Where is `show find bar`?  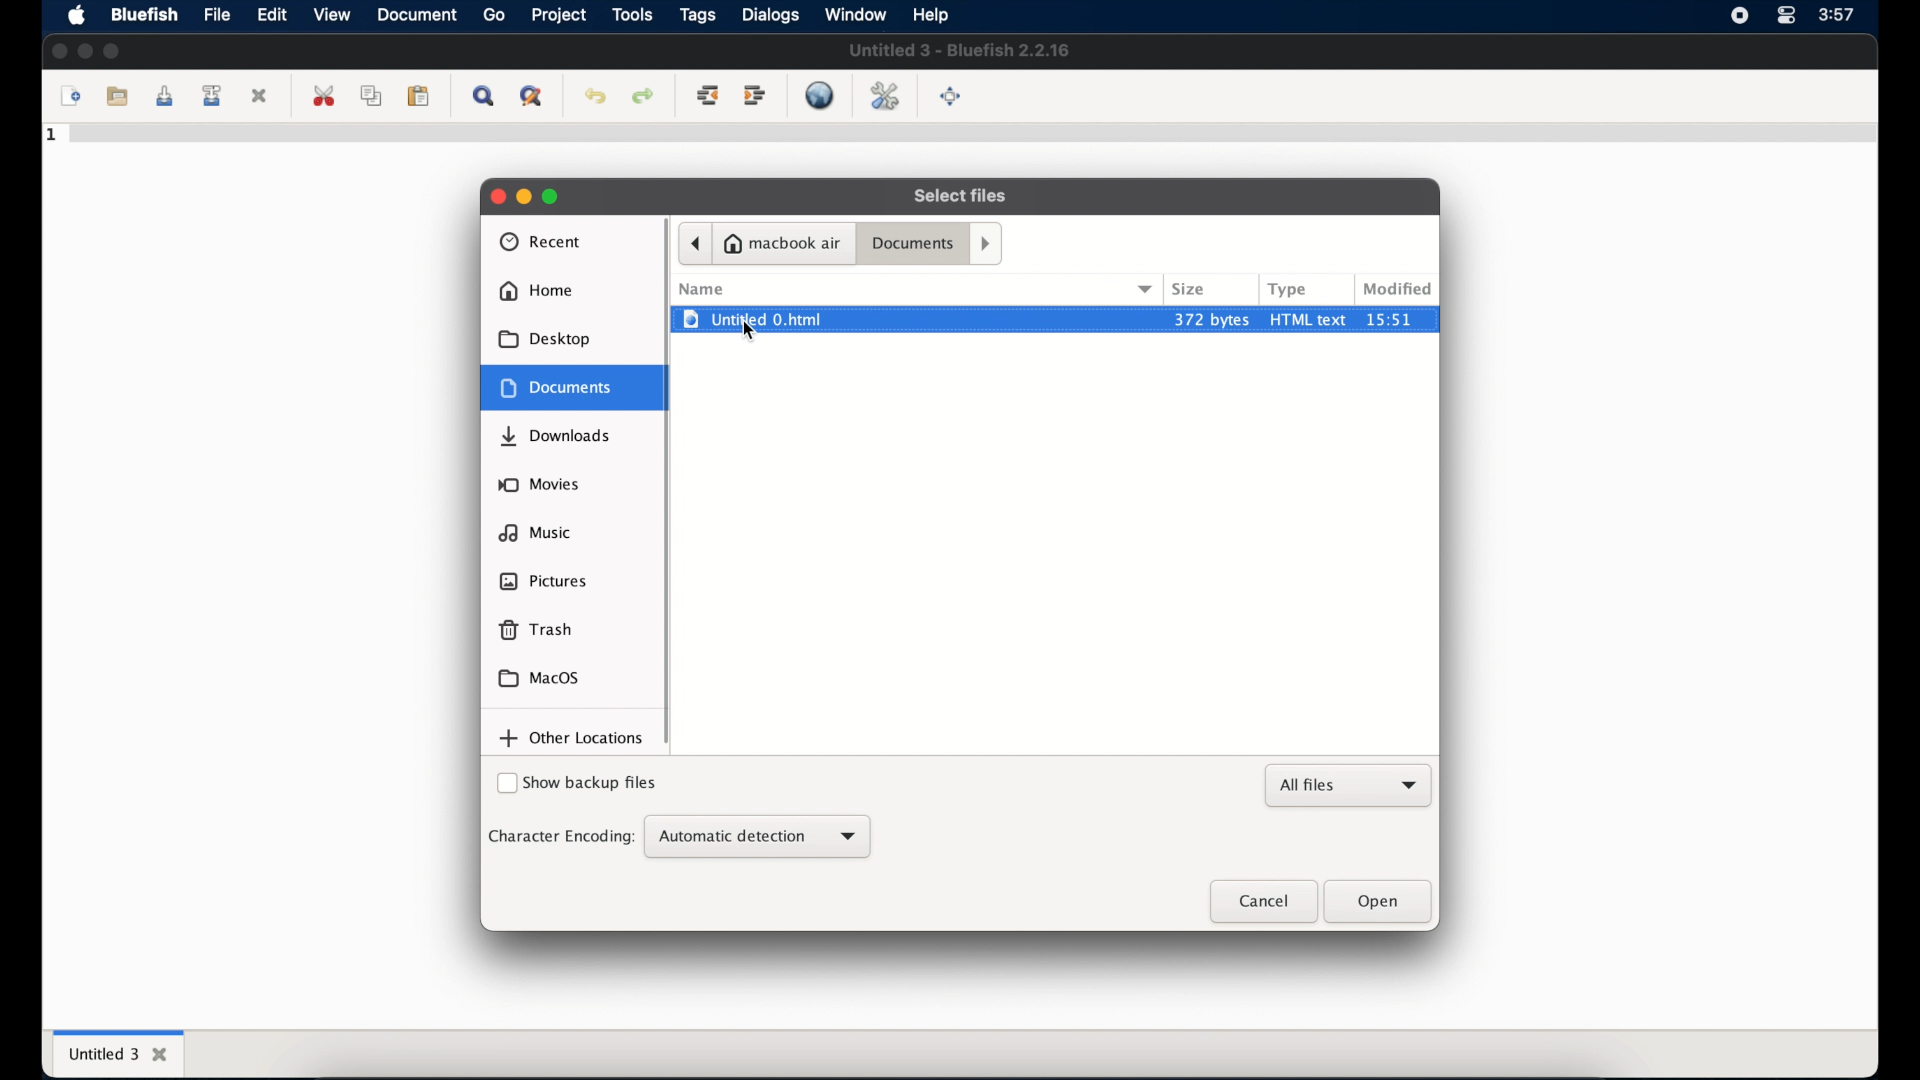
show find bar is located at coordinates (482, 97).